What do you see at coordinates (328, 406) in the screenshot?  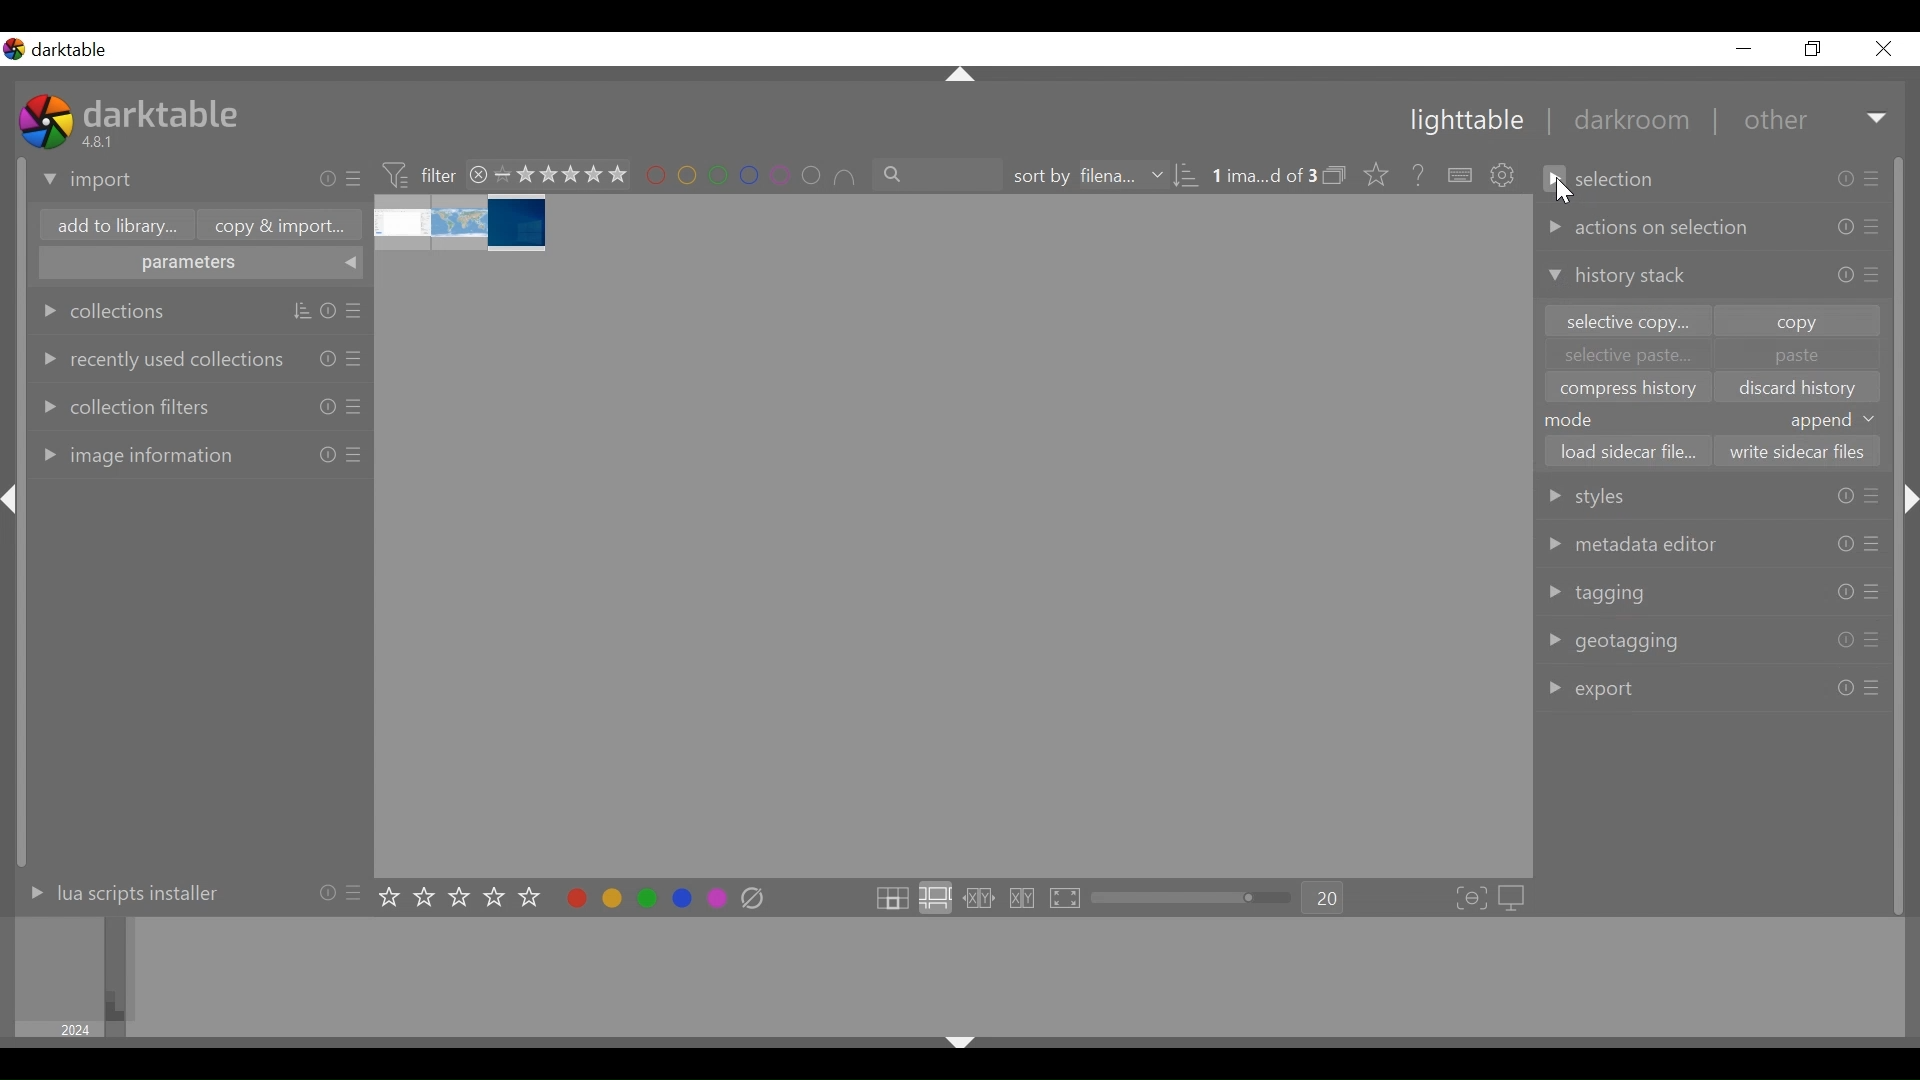 I see `info` at bounding box center [328, 406].